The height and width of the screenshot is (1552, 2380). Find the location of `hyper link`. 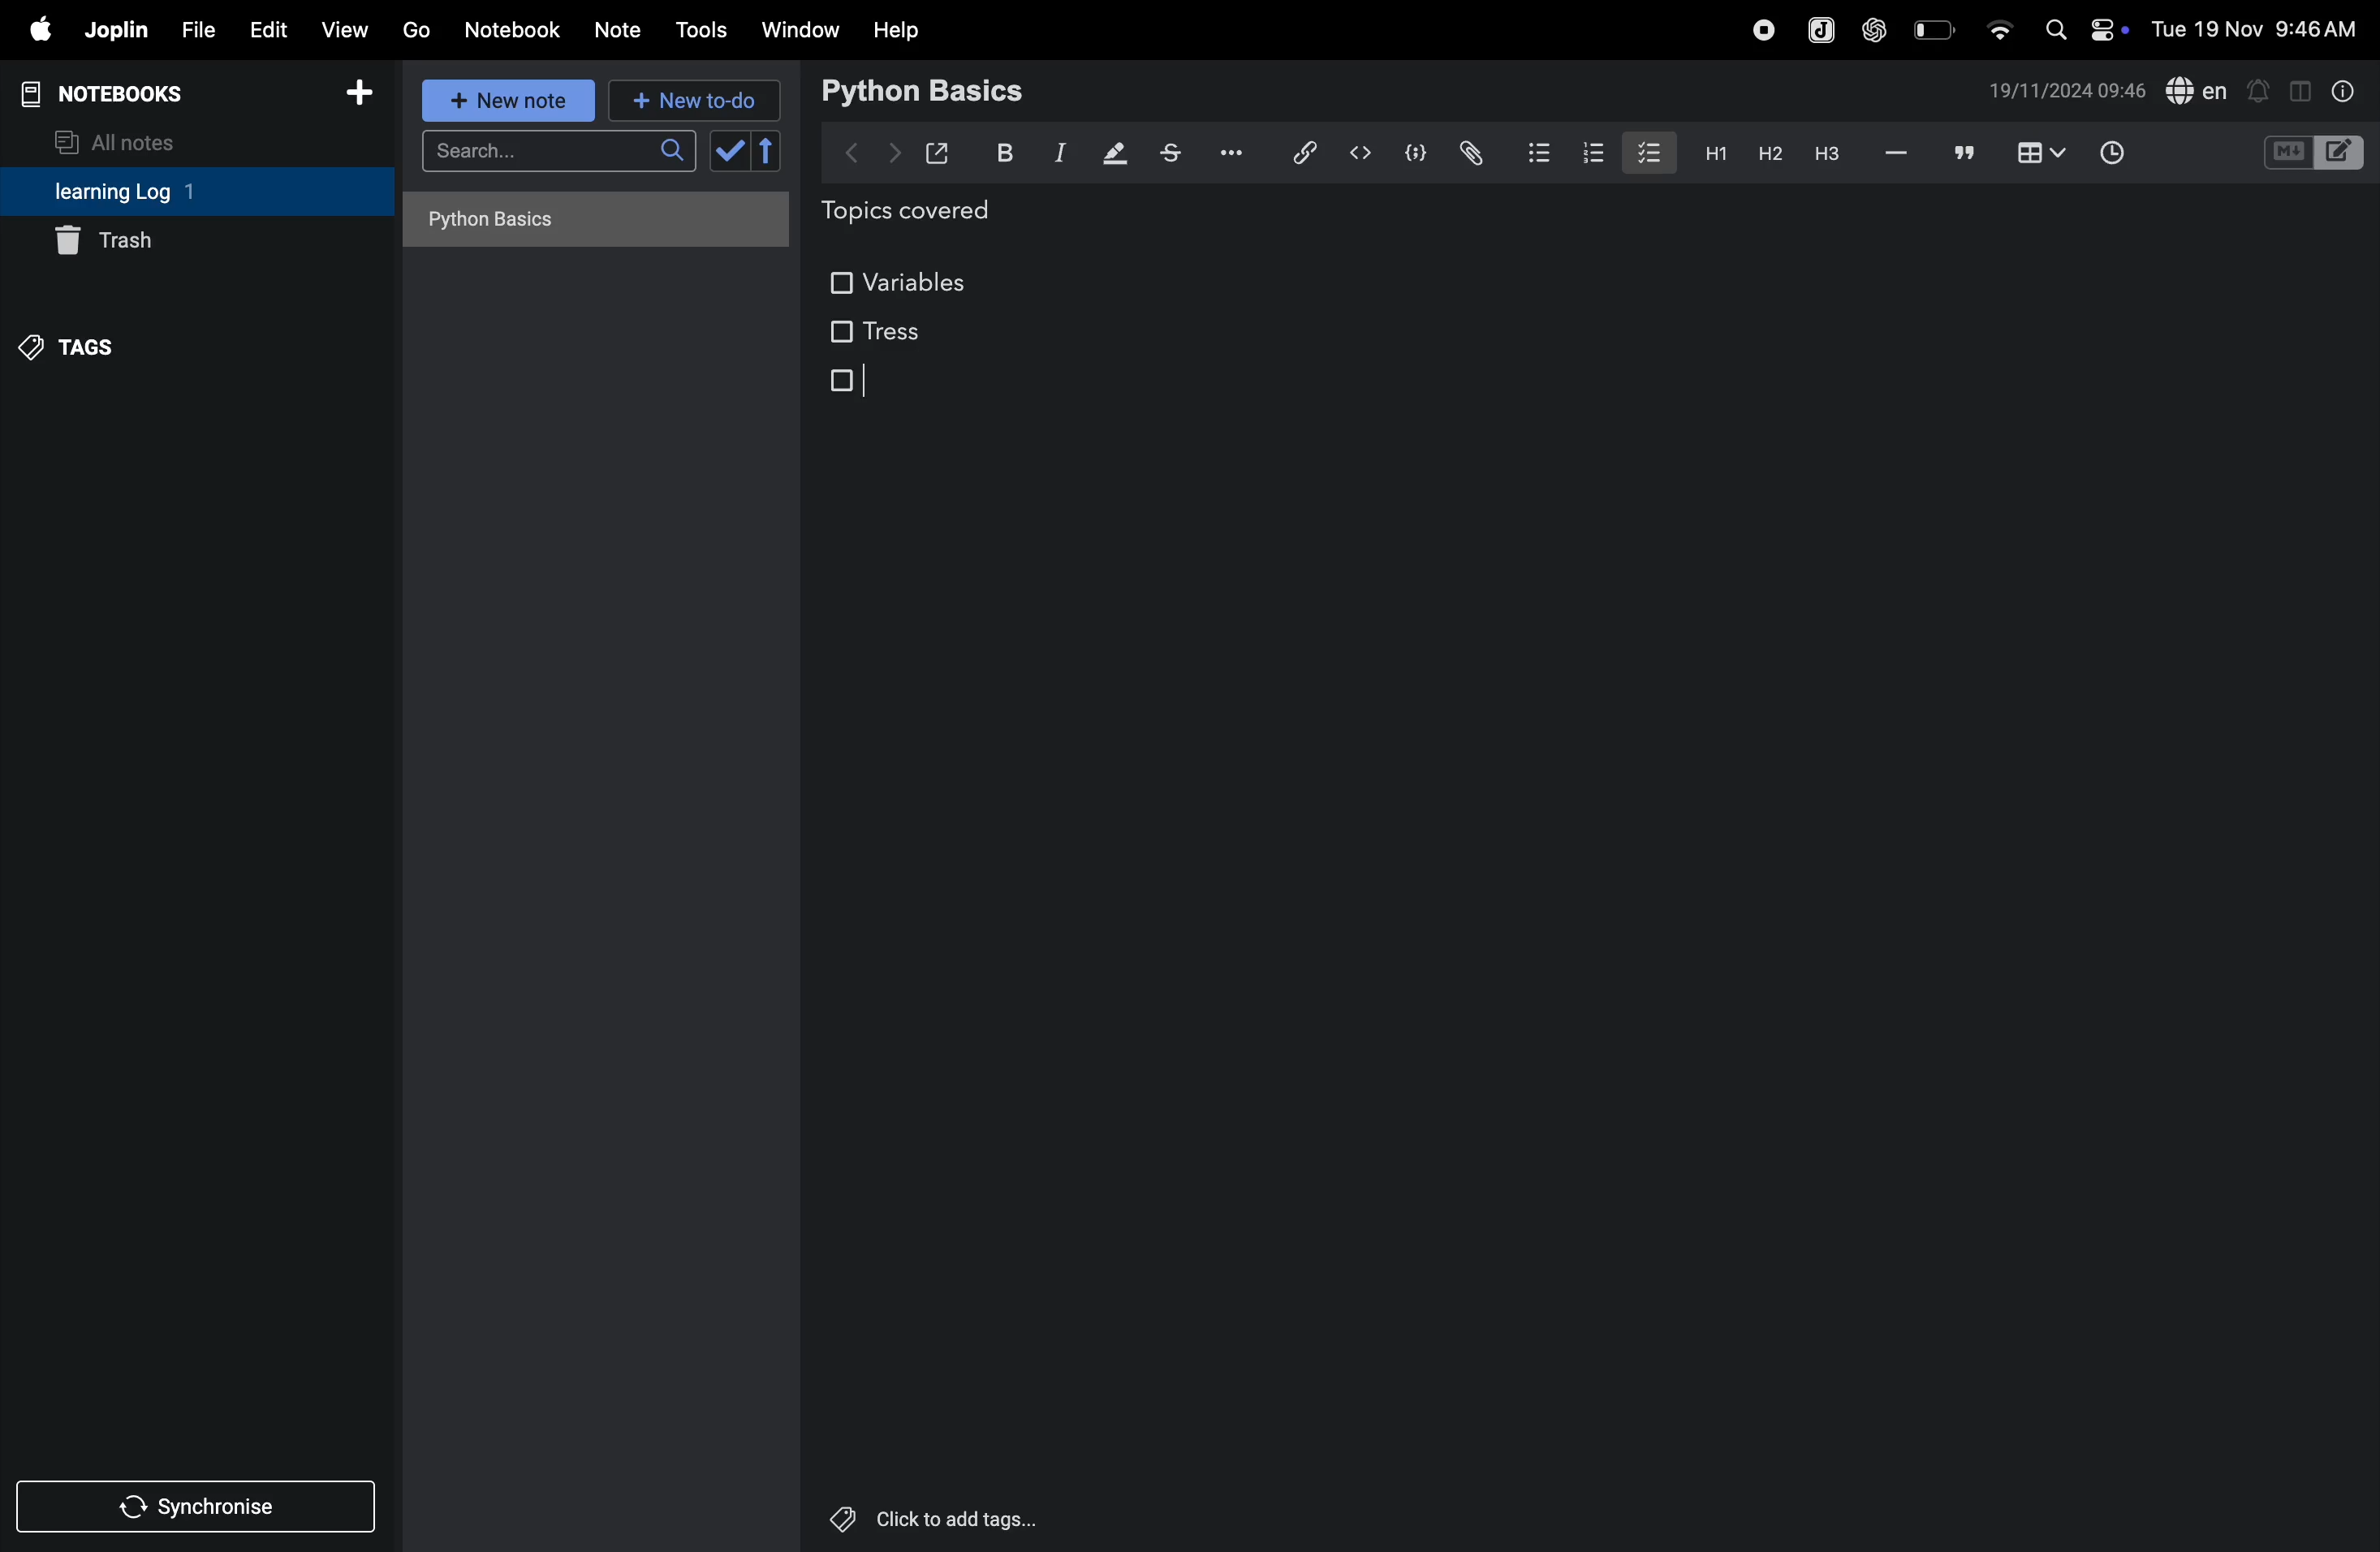

hyper link is located at coordinates (1302, 152).